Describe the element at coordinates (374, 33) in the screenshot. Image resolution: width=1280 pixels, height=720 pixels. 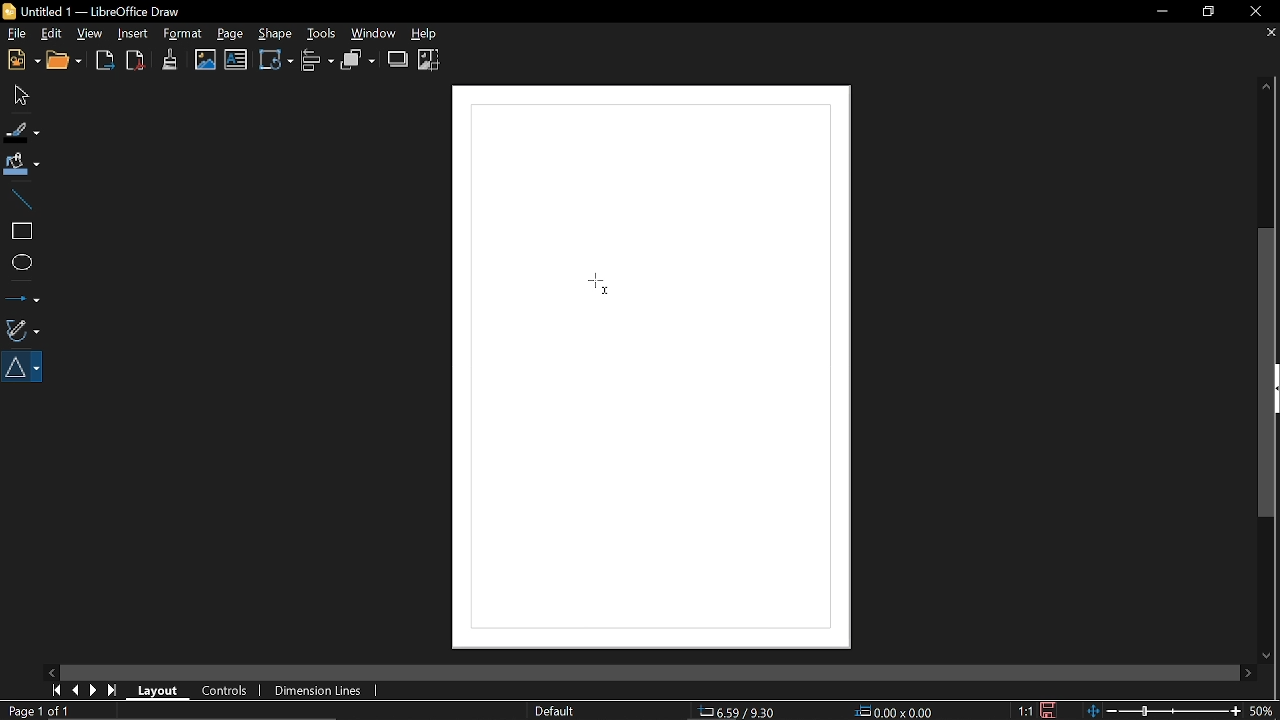
I see `Window` at that location.